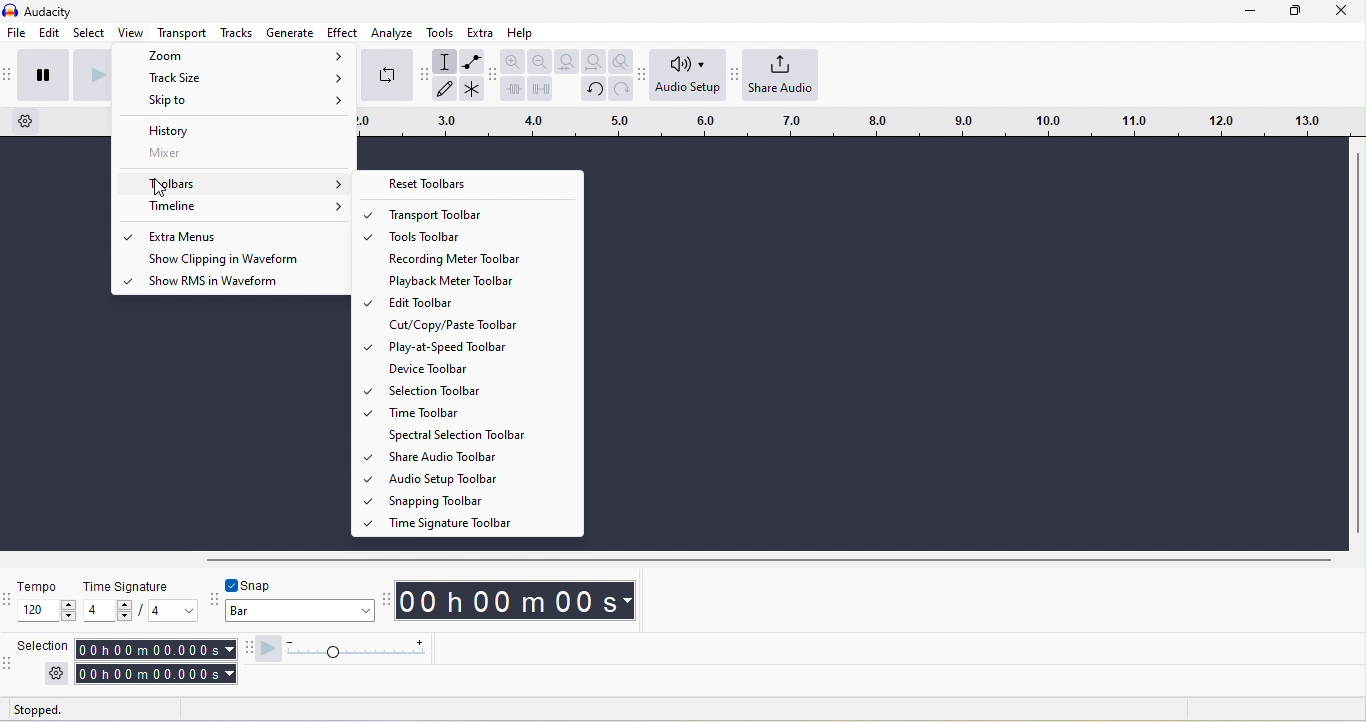 This screenshot has height=722, width=1366. Describe the element at coordinates (781, 74) in the screenshot. I see `share audio` at that location.